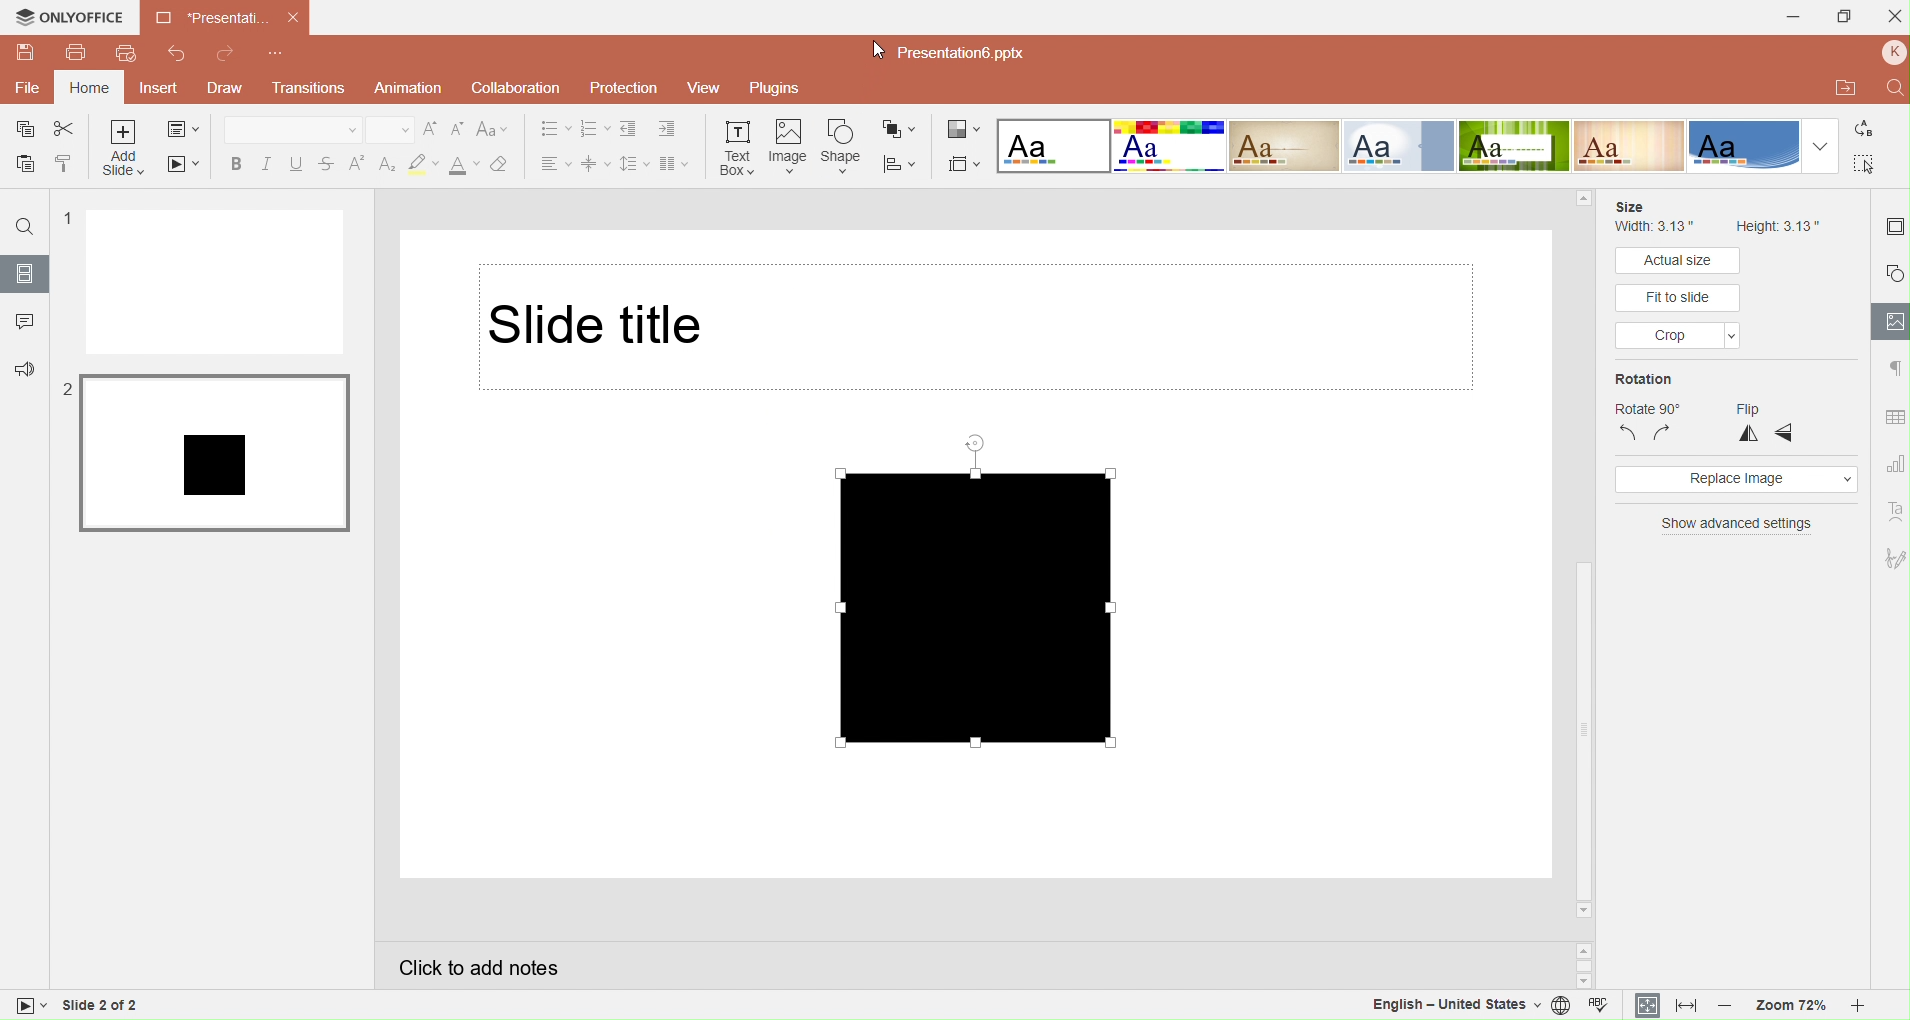 Image resolution: width=1910 pixels, height=1020 pixels. I want to click on Insert image, so click(785, 146).